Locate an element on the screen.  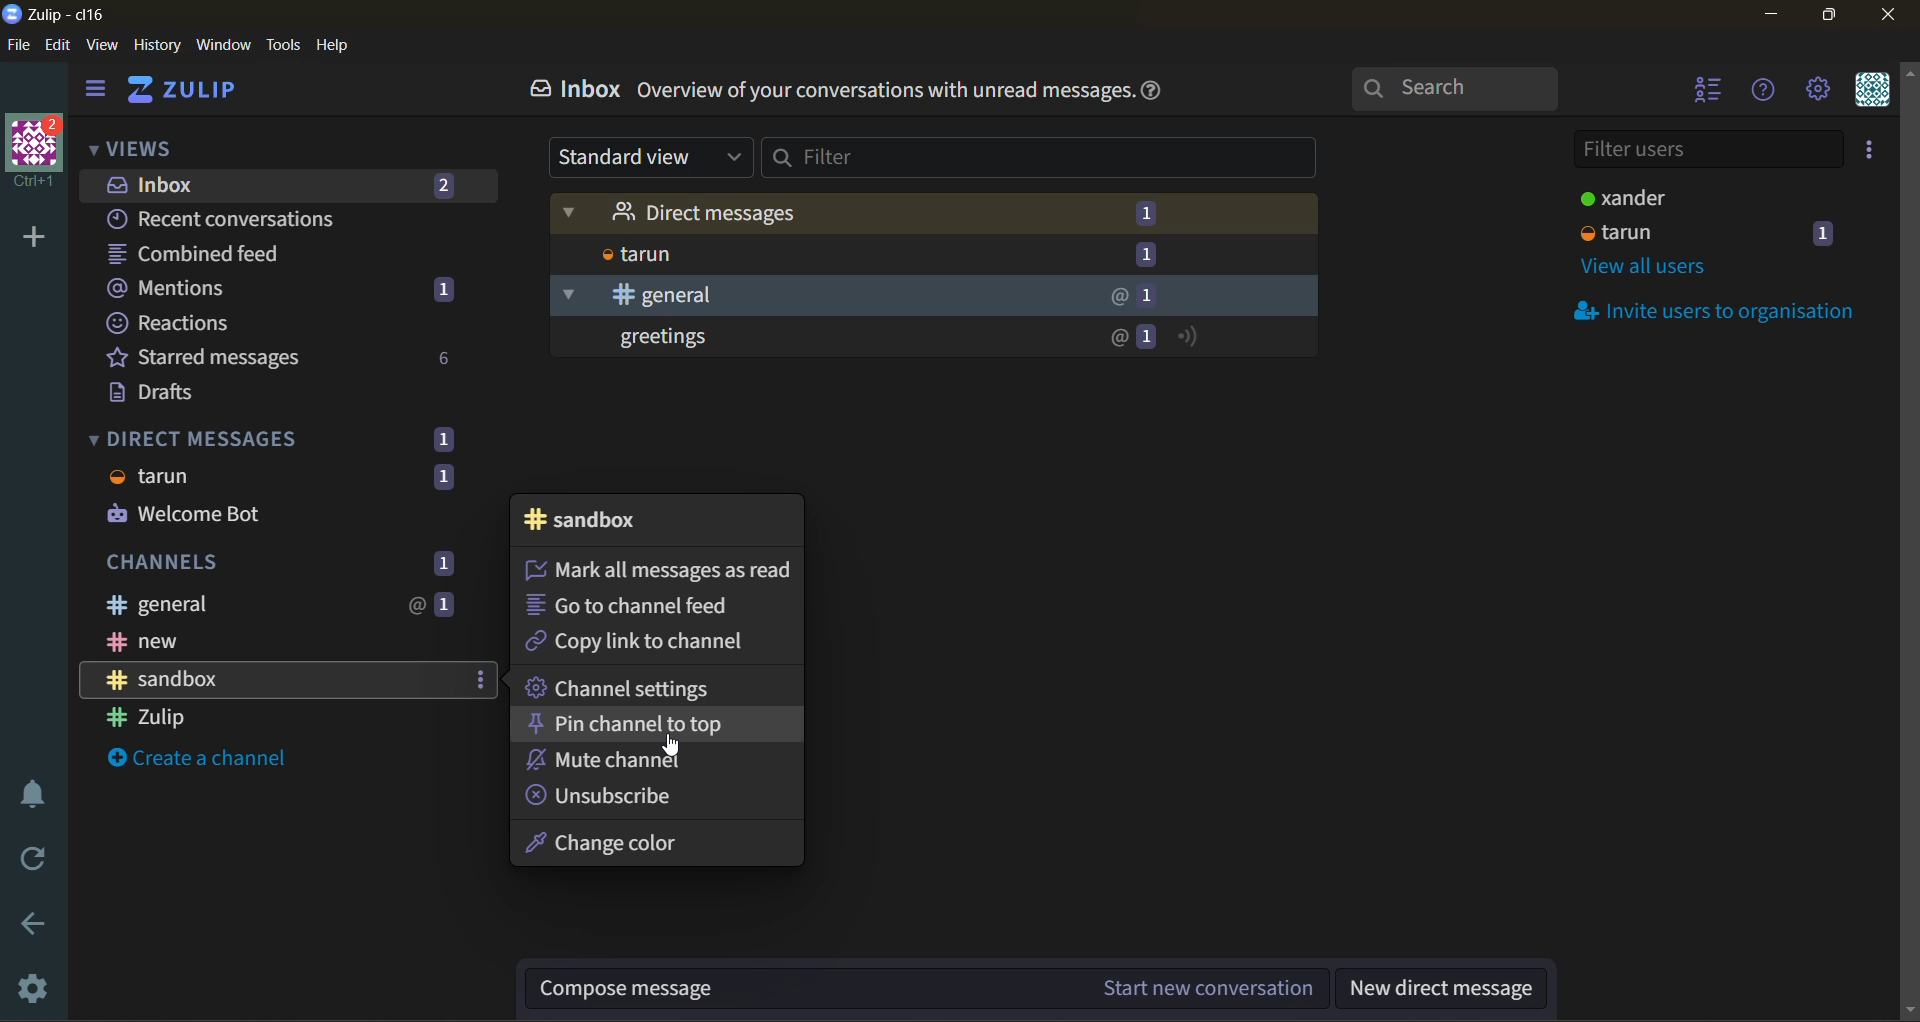
Mouse Pointer is located at coordinates (672, 748).